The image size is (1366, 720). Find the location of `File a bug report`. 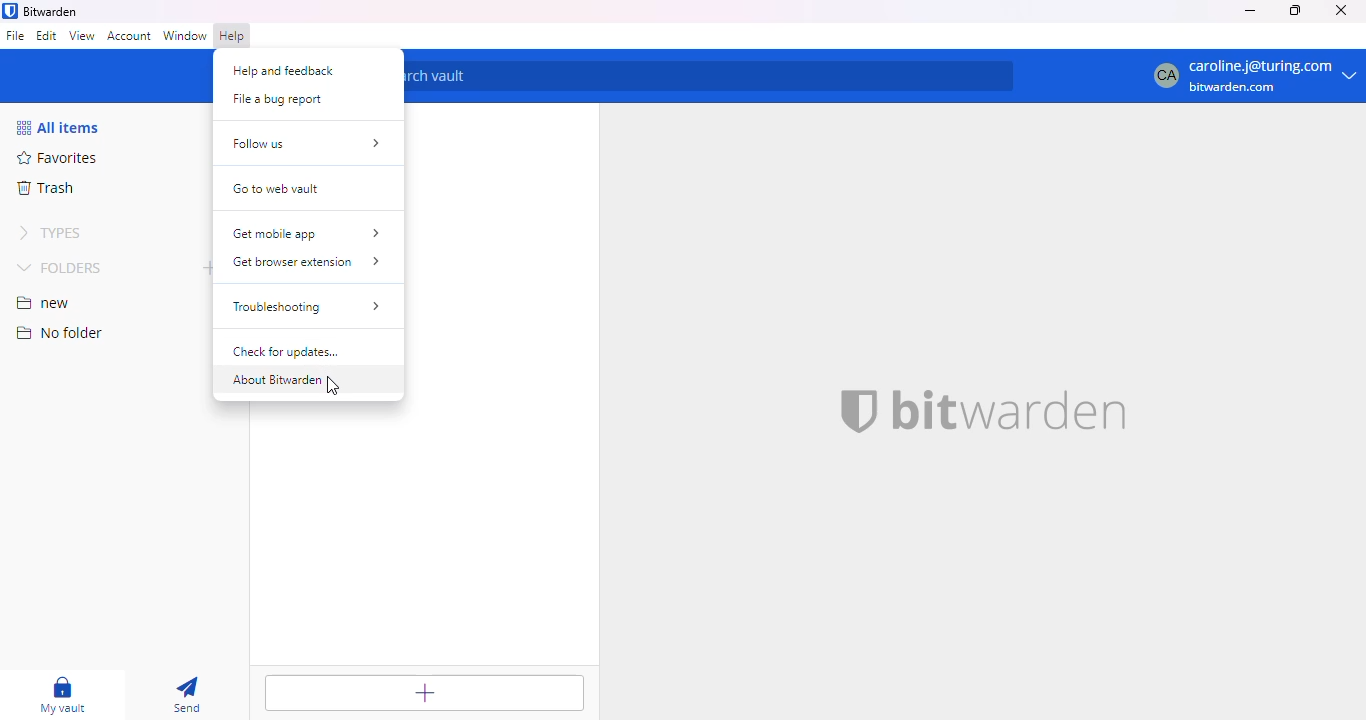

File a bug report is located at coordinates (285, 98).